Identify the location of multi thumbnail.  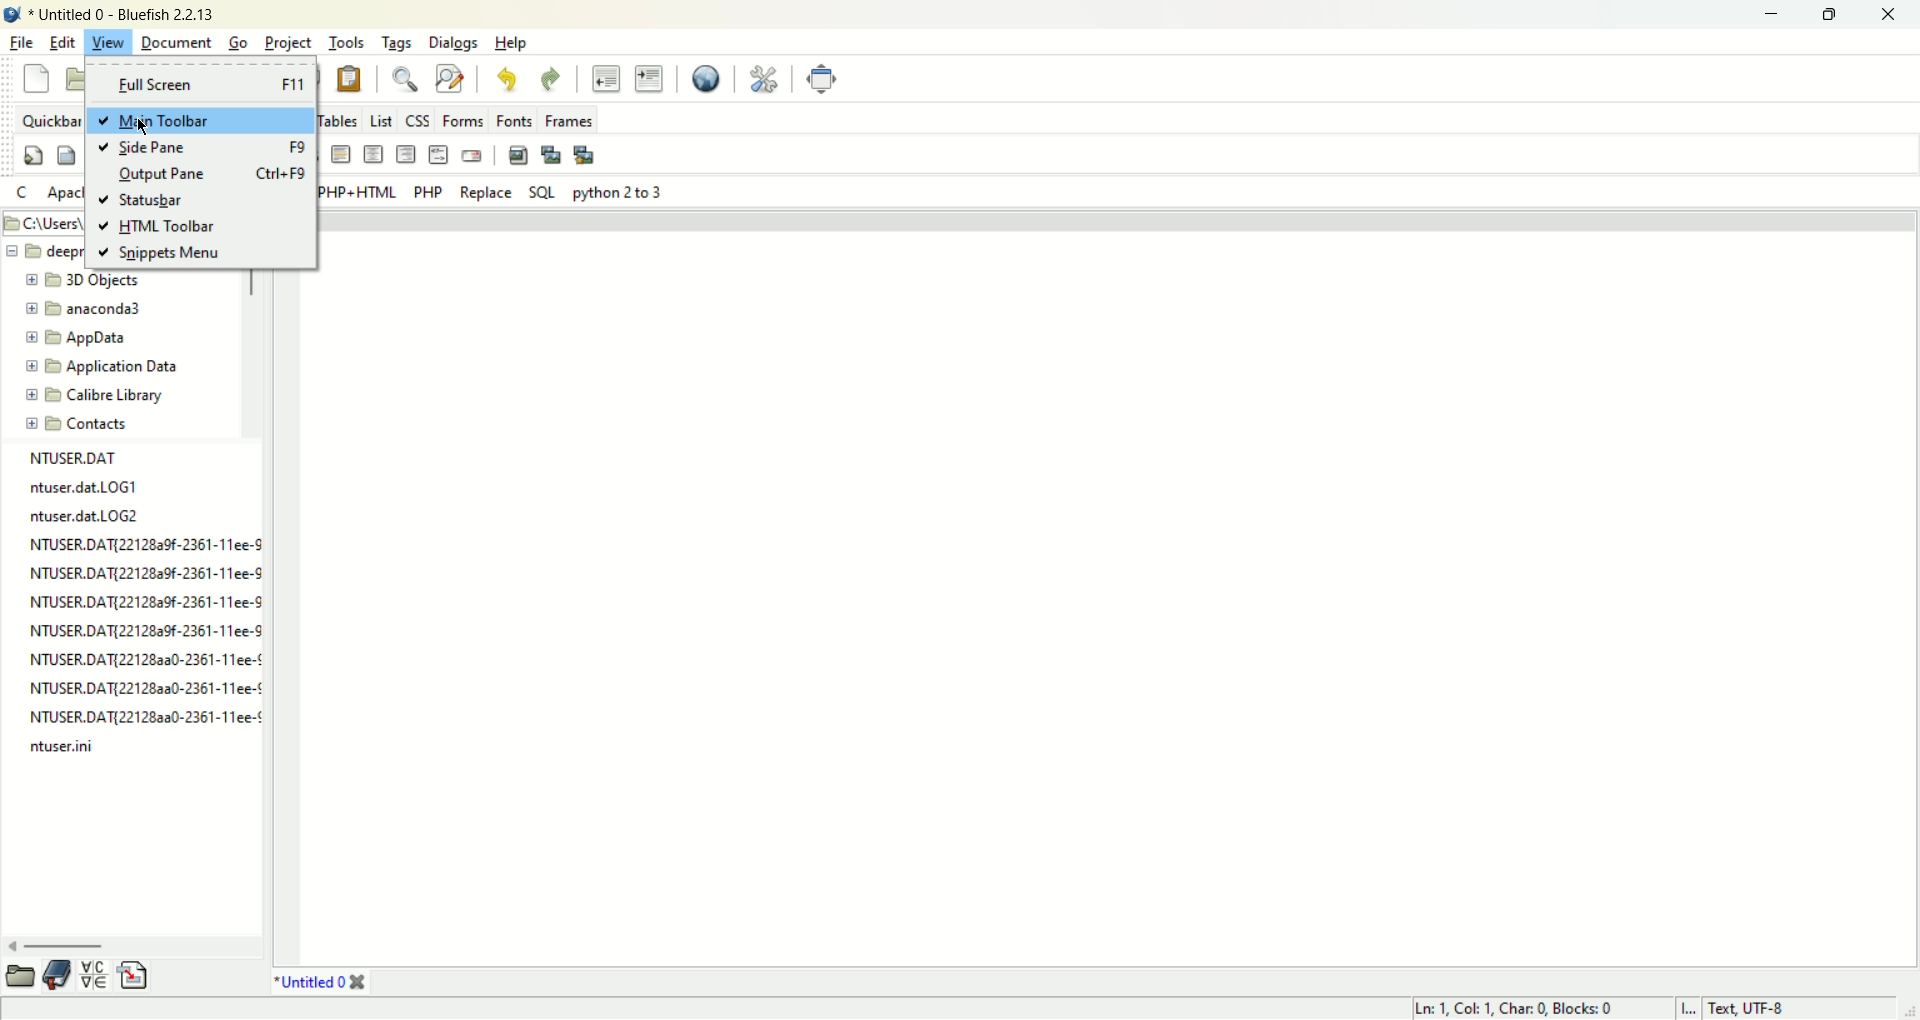
(584, 154).